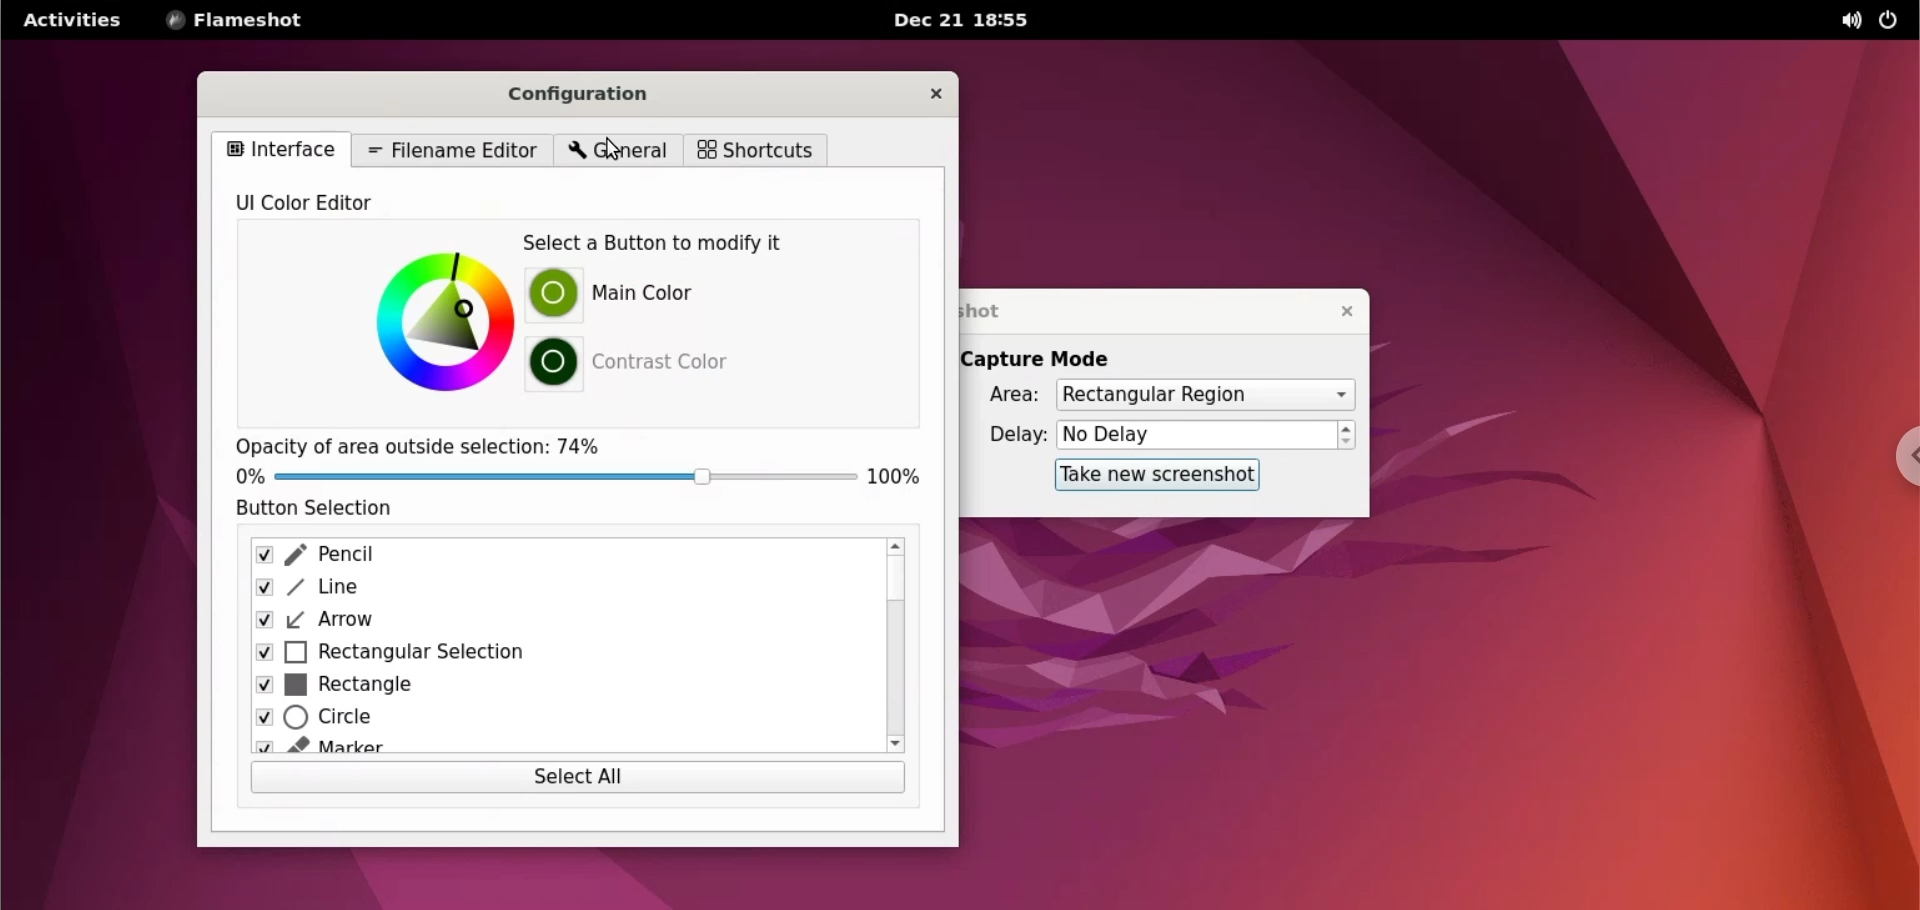  What do you see at coordinates (670, 244) in the screenshot?
I see `select a button to modify it` at bounding box center [670, 244].